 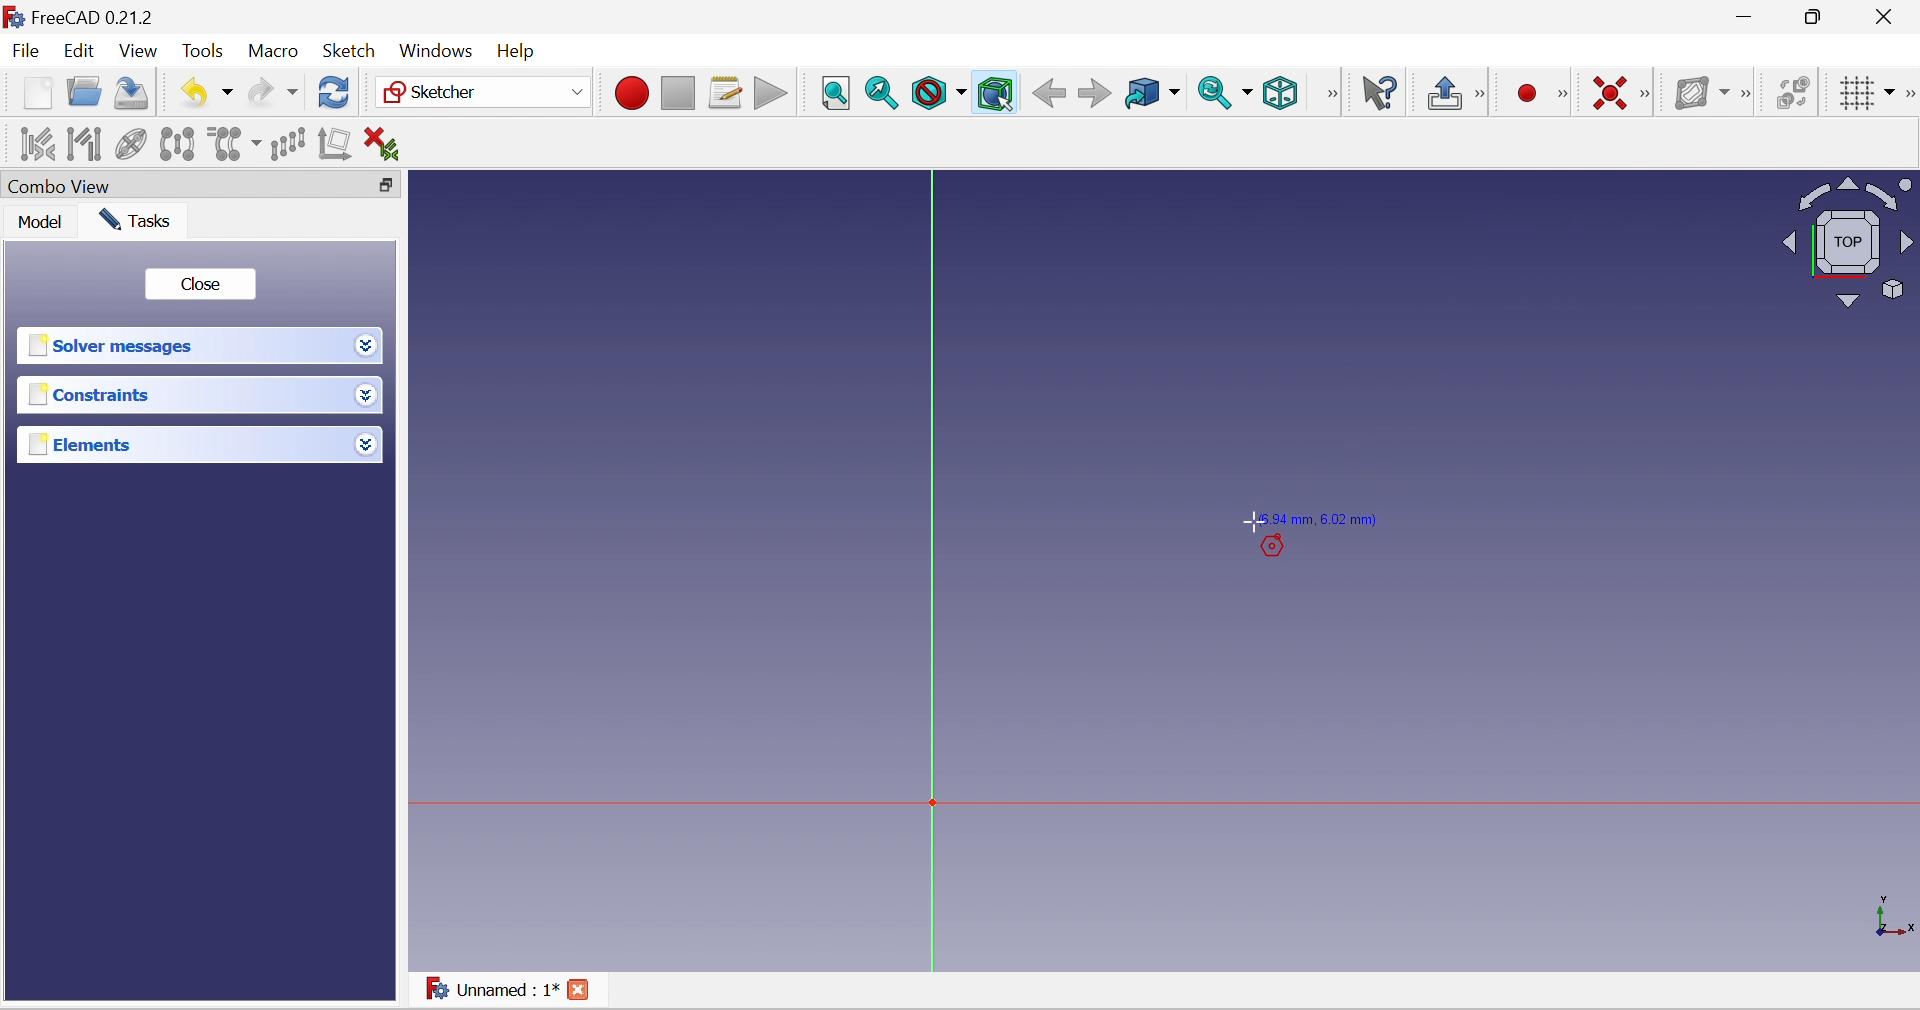 What do you see at coordinates (135, 221) in the screenshot?
I see `Tasks` at bounding box center [135, 221].